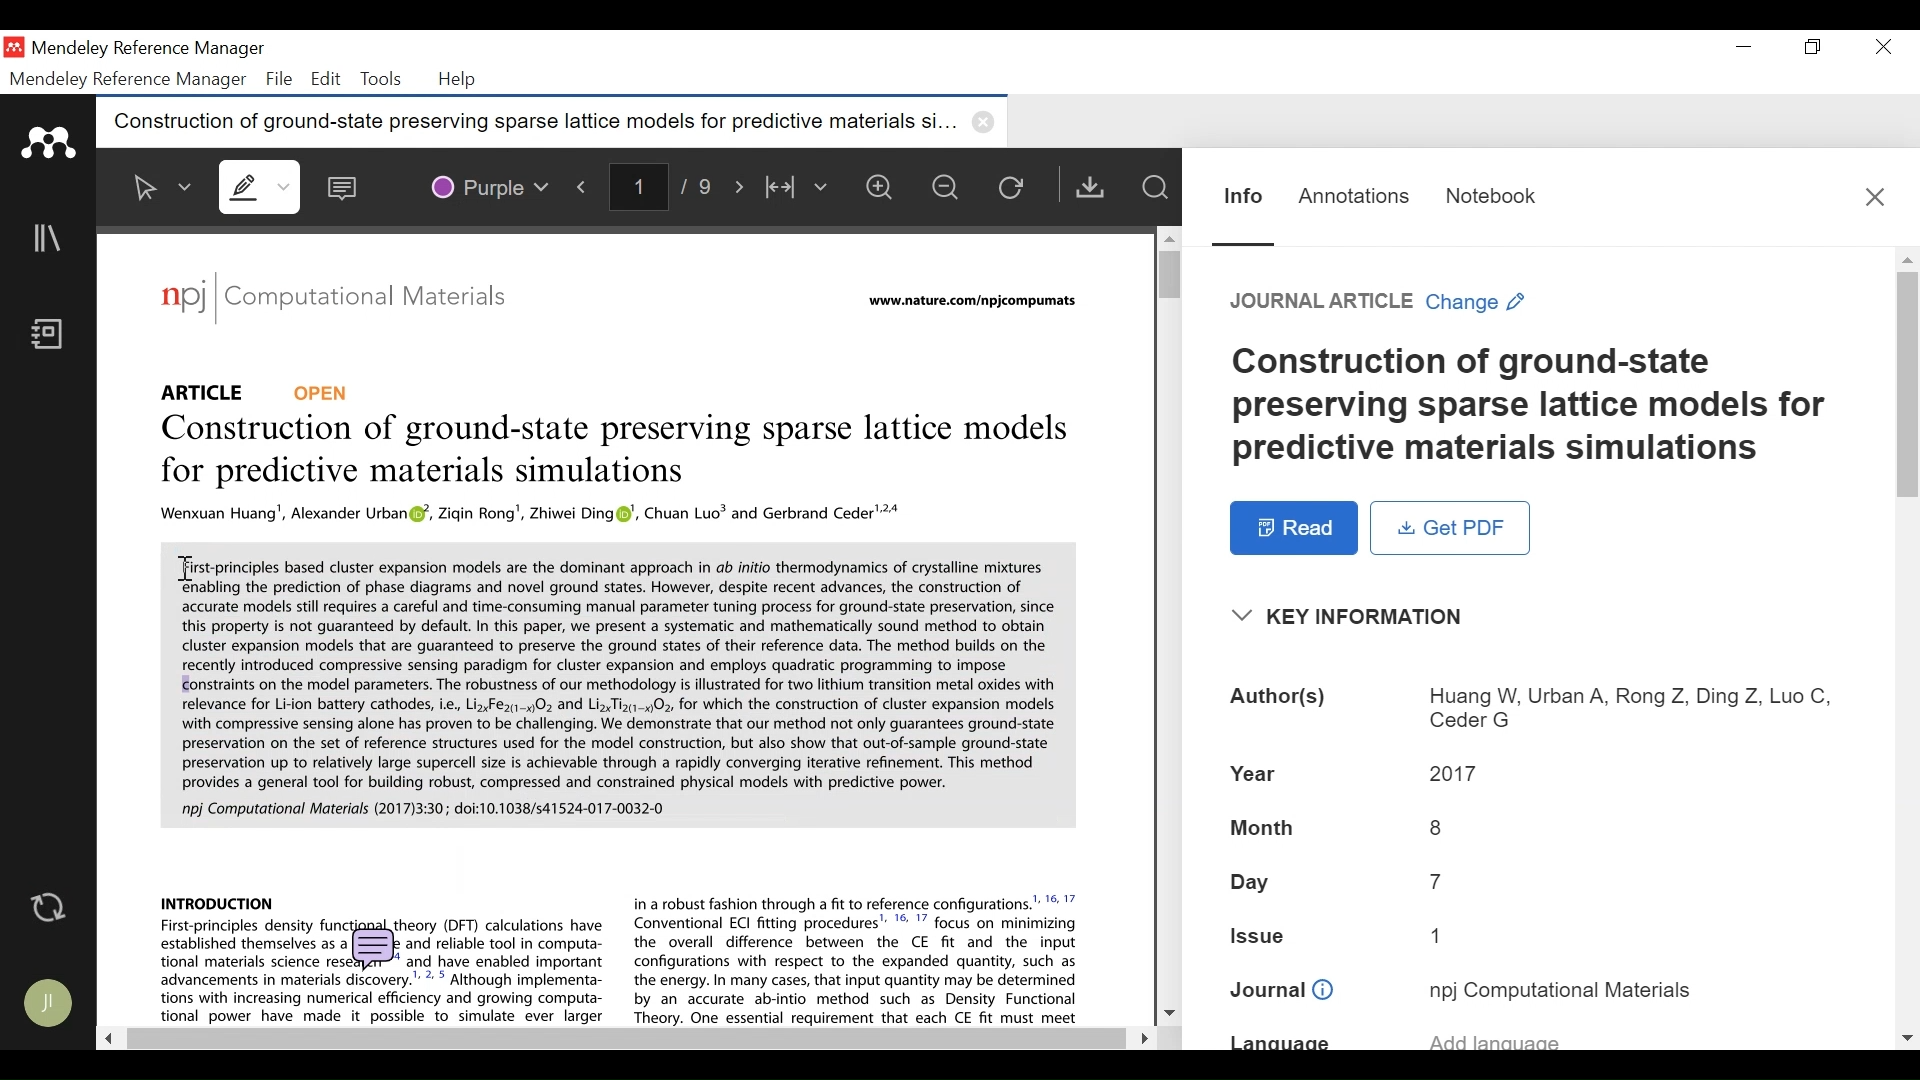 The width and height of the screenshot is (1920, 1080). I want to click on Zoom in, so click(885, 187).